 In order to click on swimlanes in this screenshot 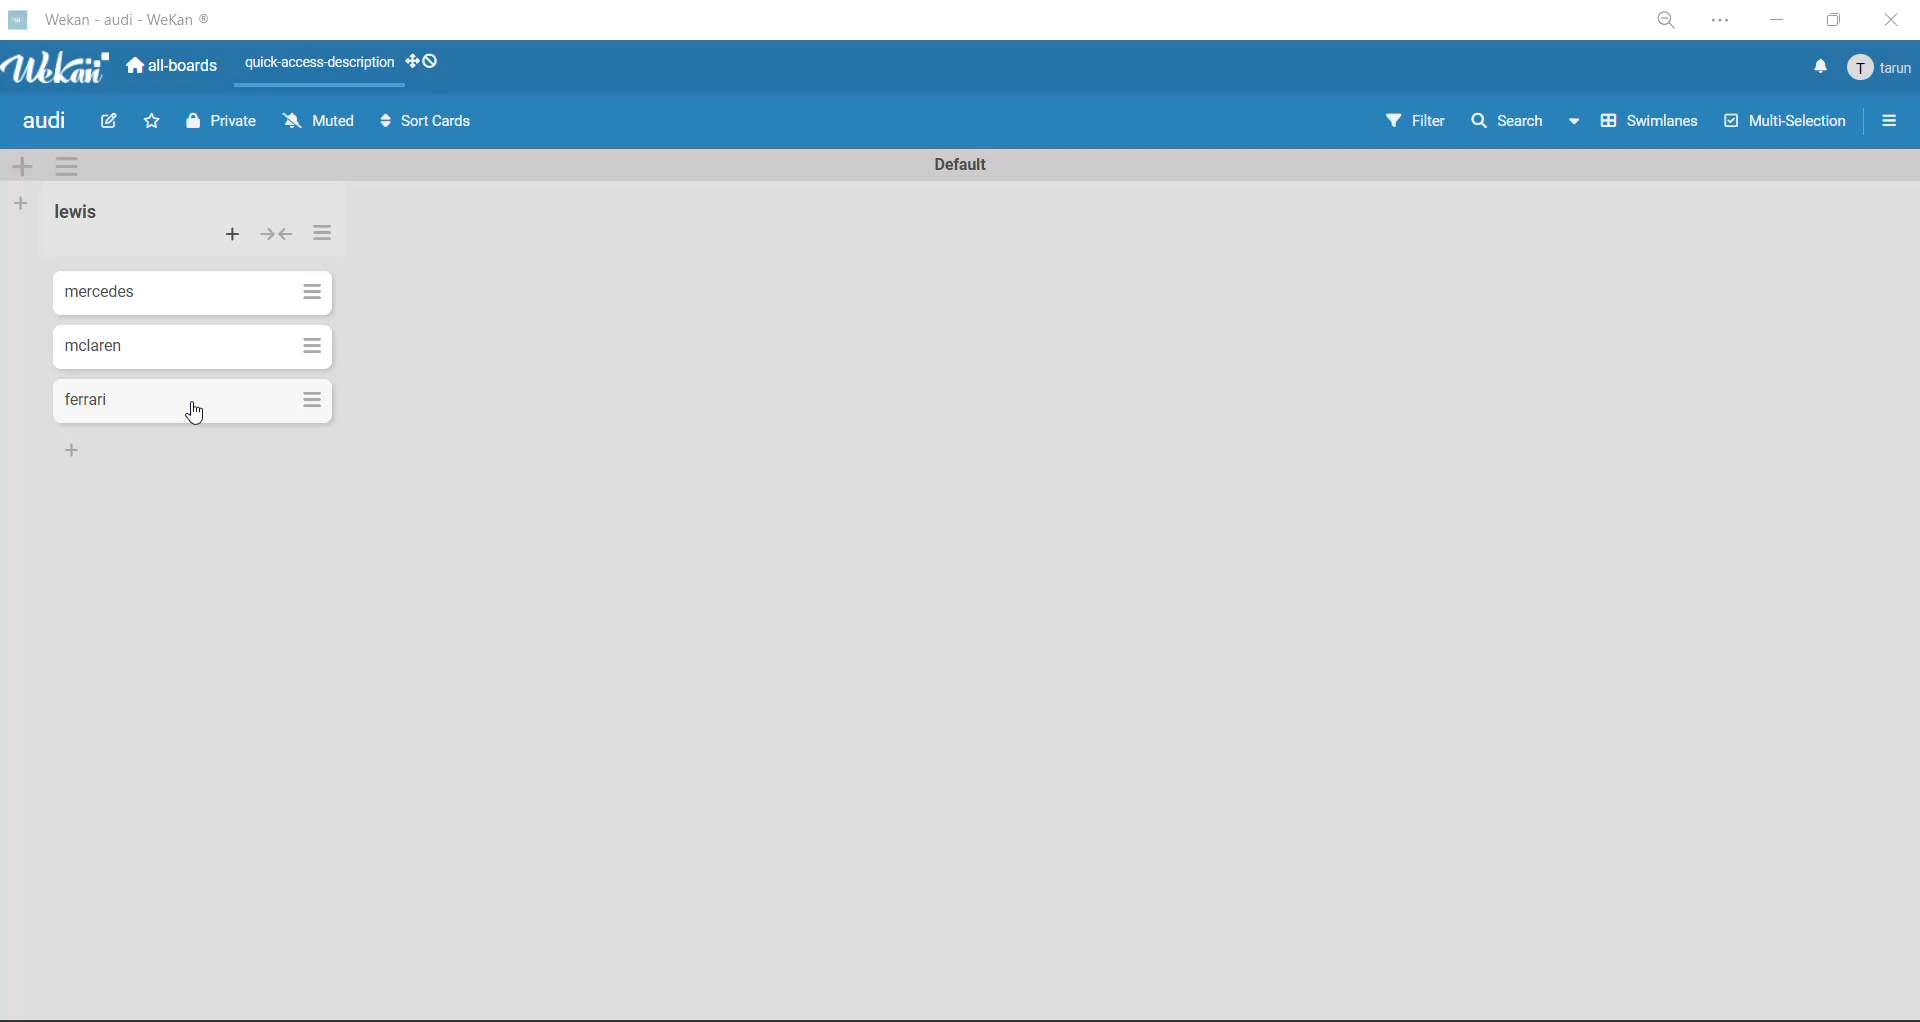, I will do `click(1651, 120)`.